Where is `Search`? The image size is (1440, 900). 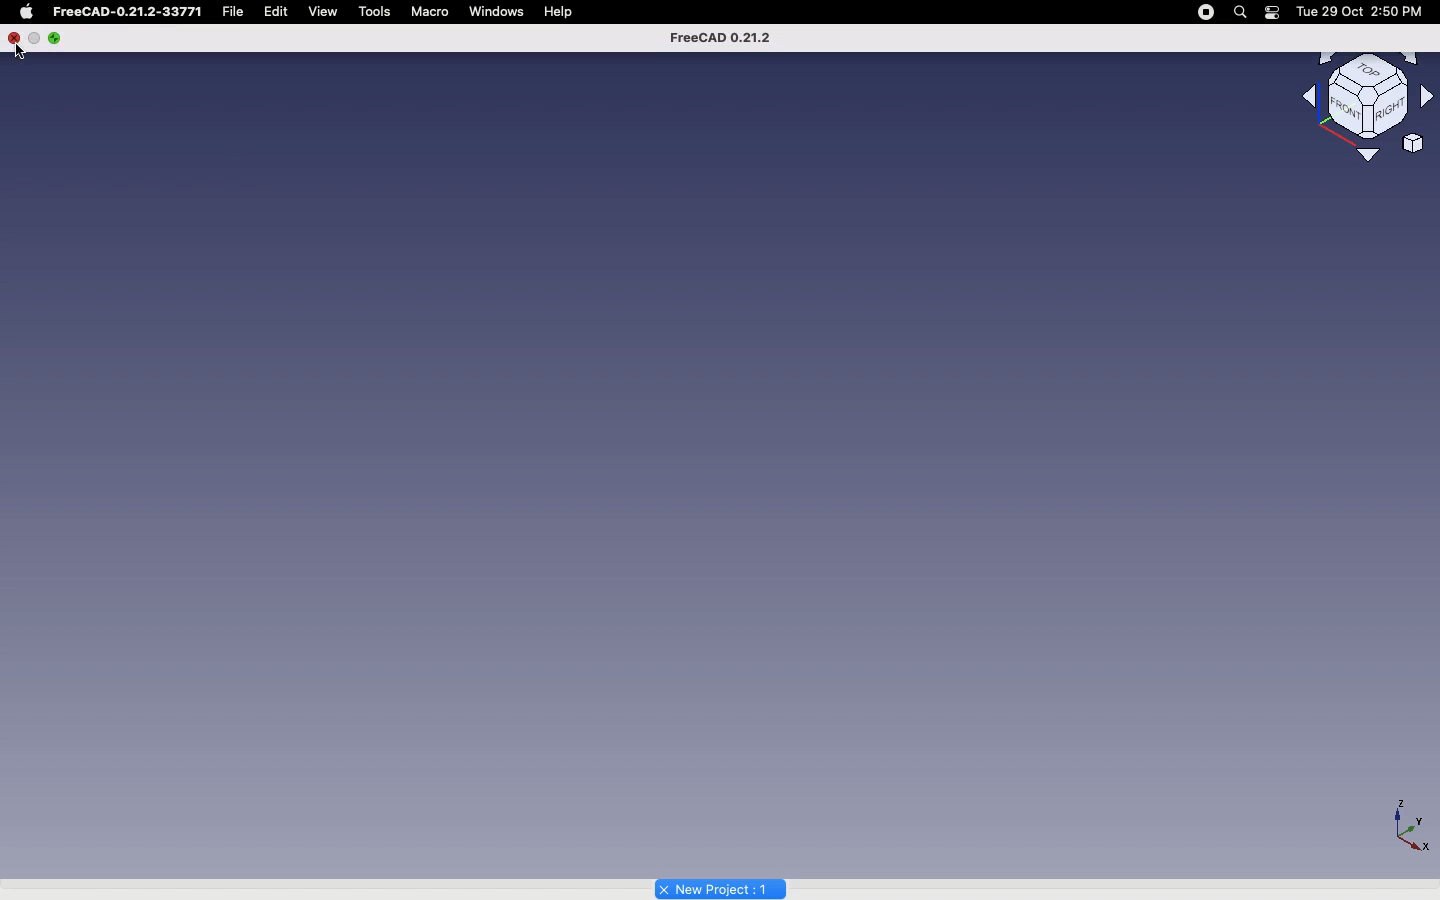 Search is located at coordinates (1241, 11).